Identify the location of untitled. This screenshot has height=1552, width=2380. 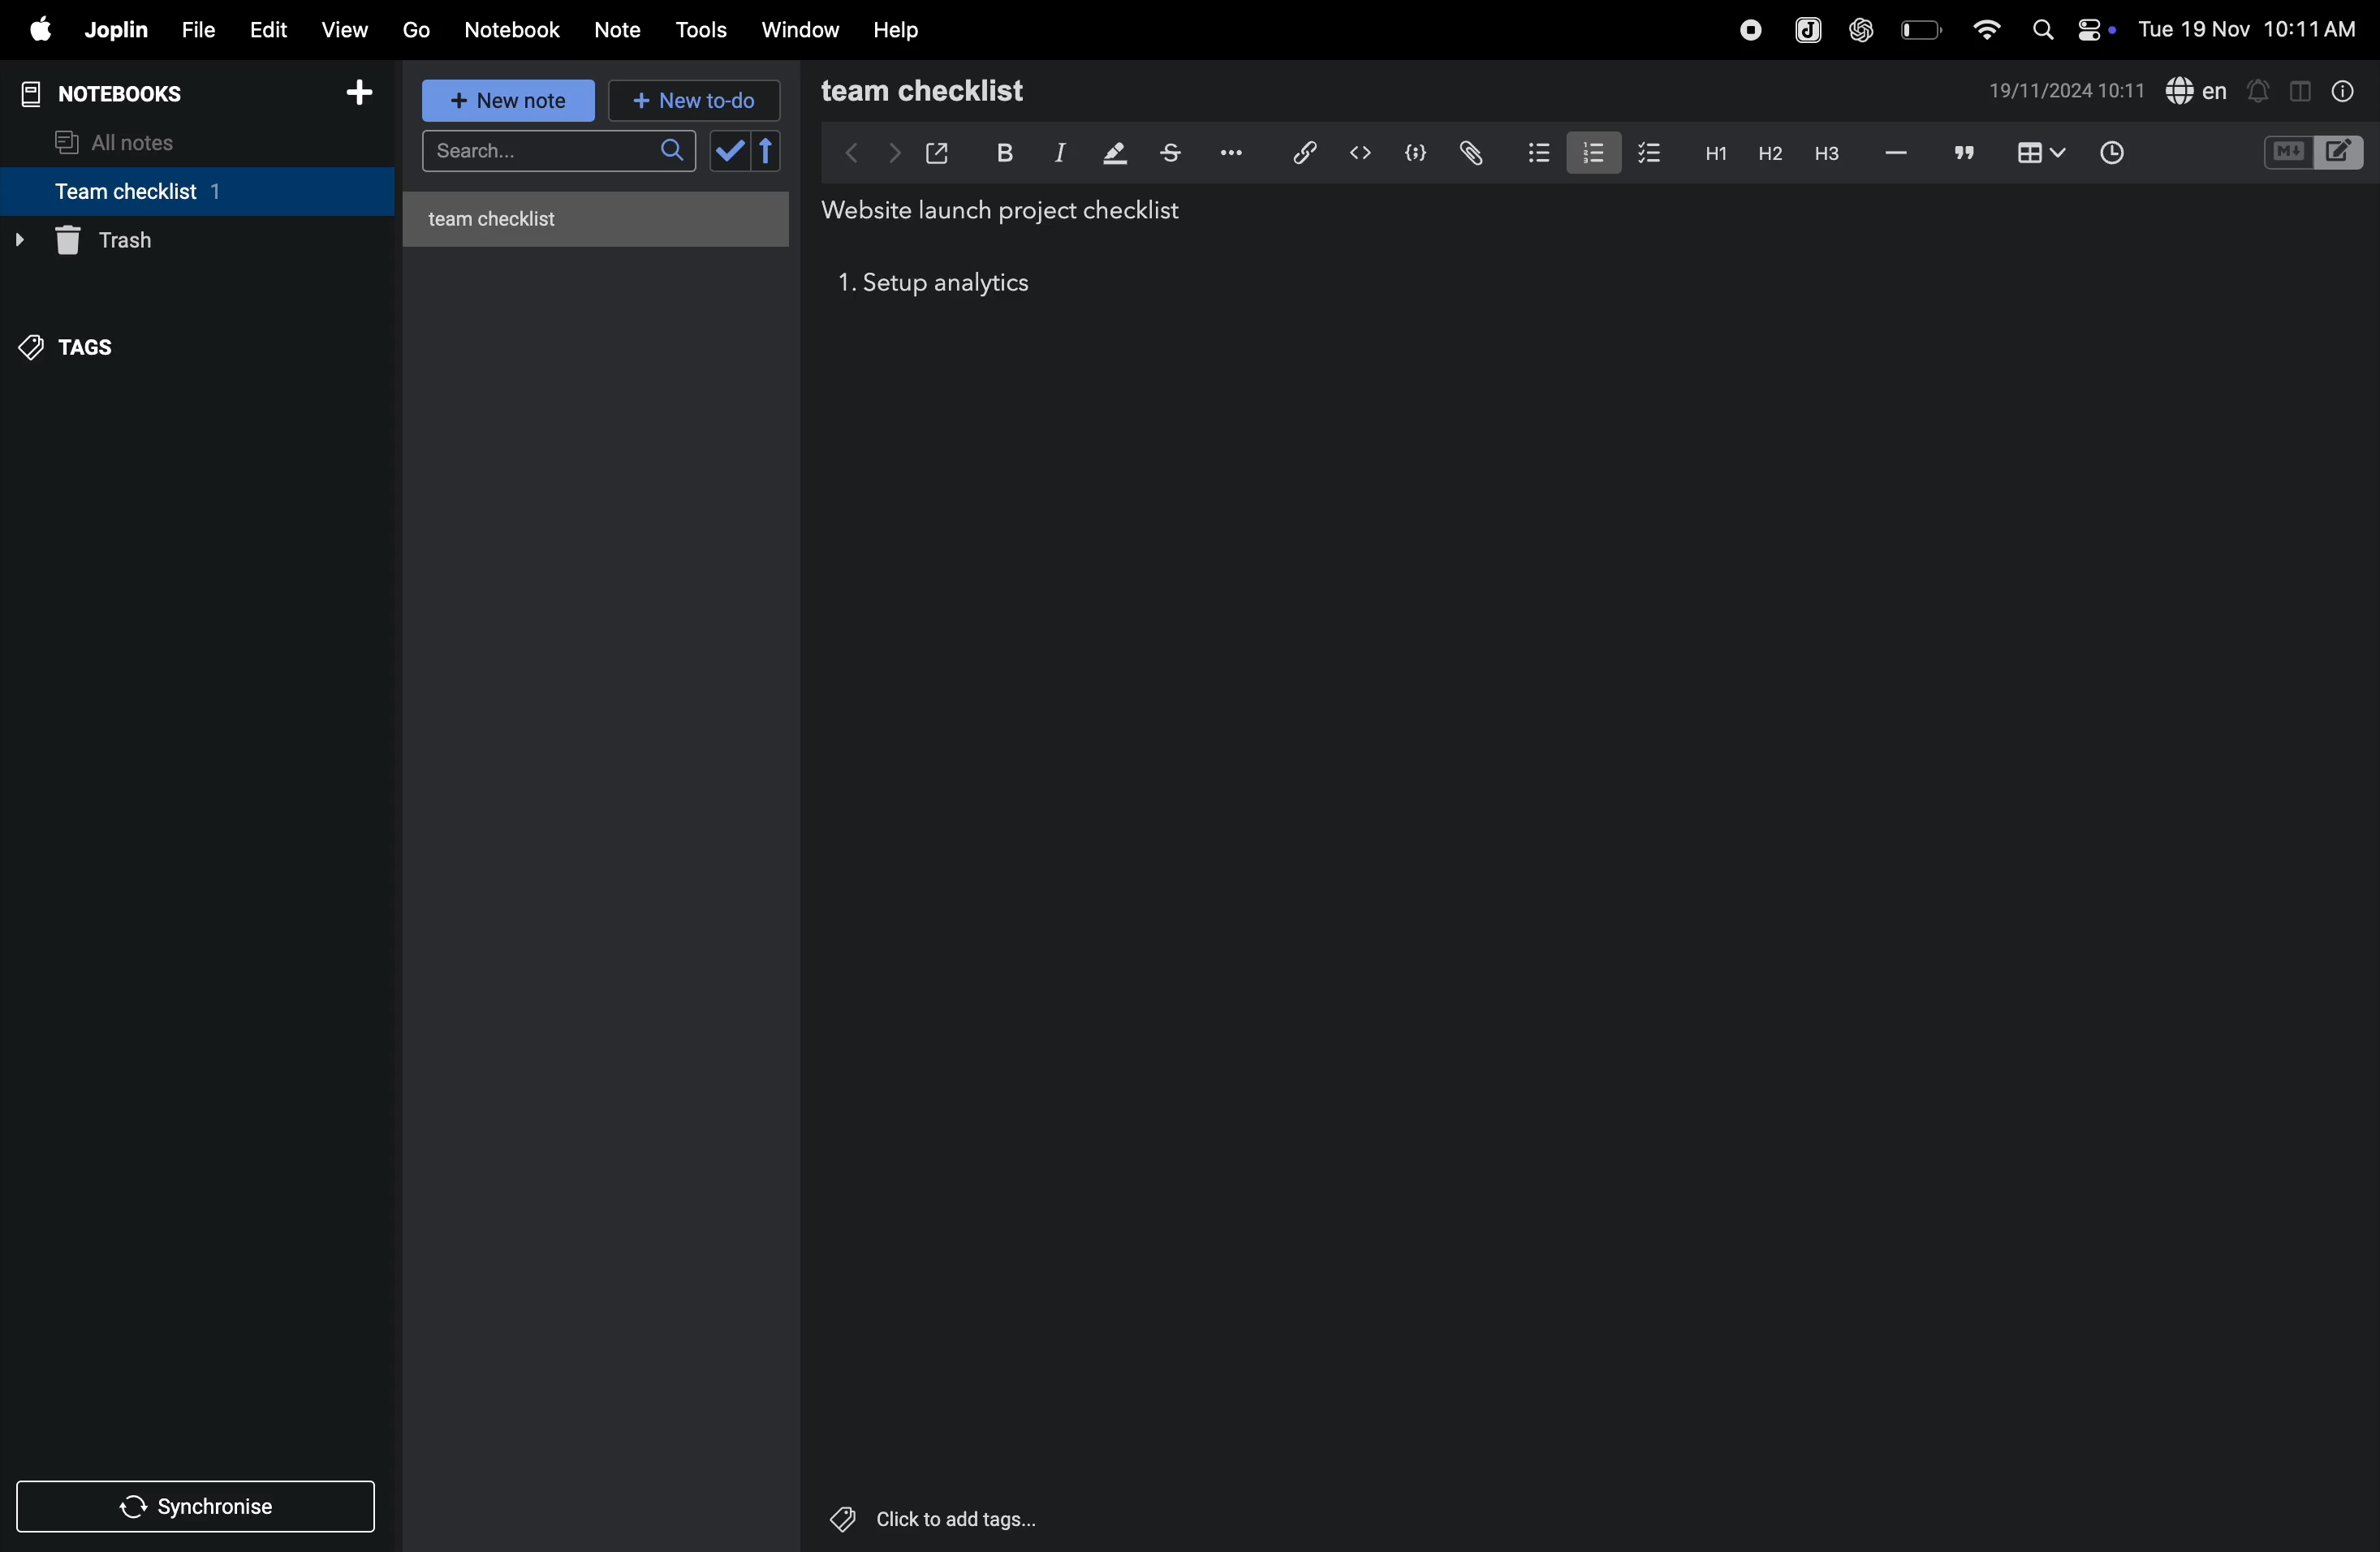
(603, 214).